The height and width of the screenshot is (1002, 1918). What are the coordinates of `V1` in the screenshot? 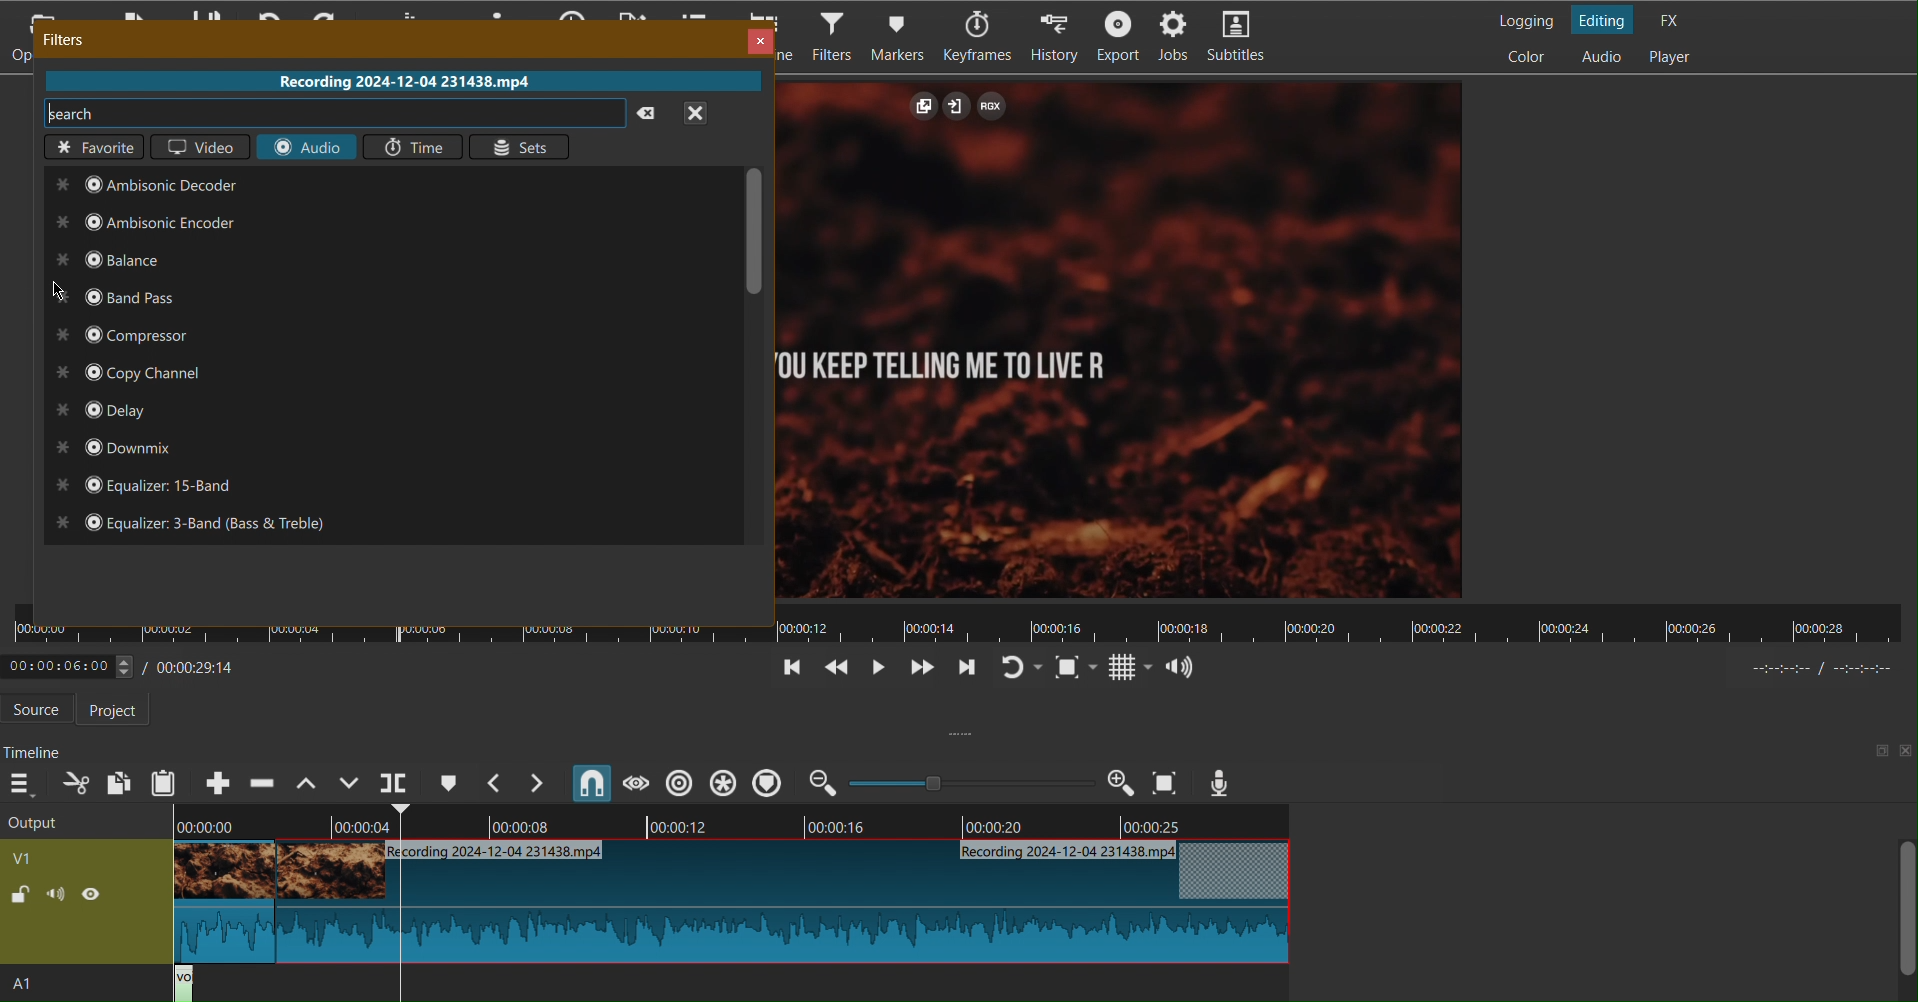 It's located at (56, 855).